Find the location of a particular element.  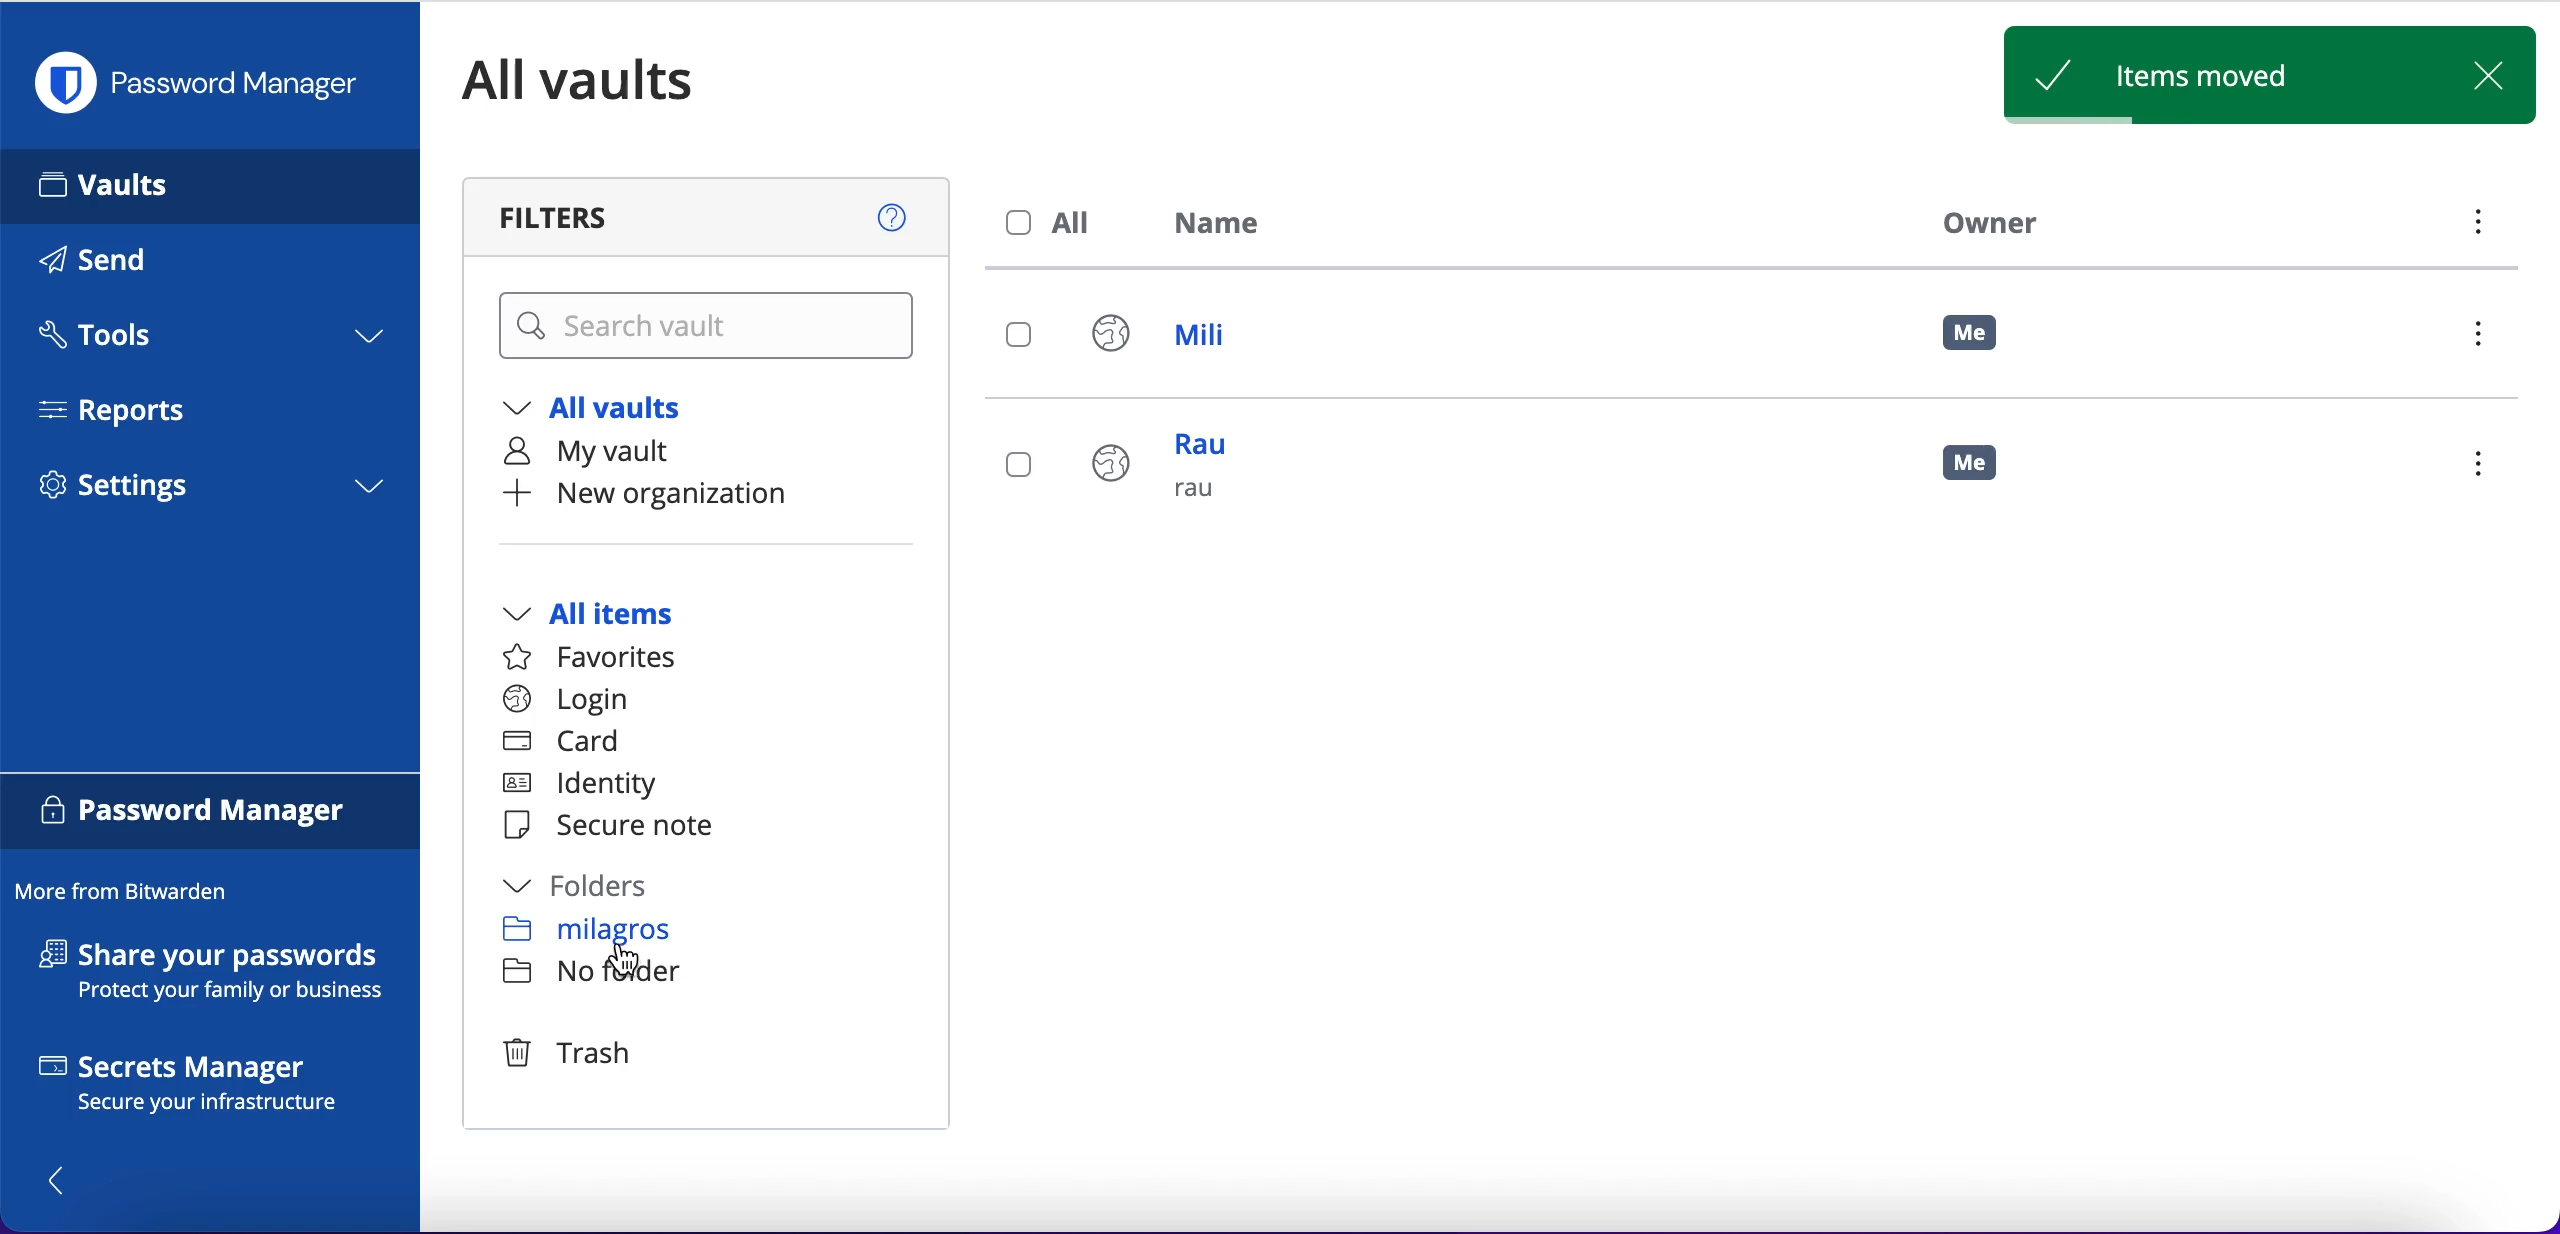

password manager is located at coordinates (211, 814).